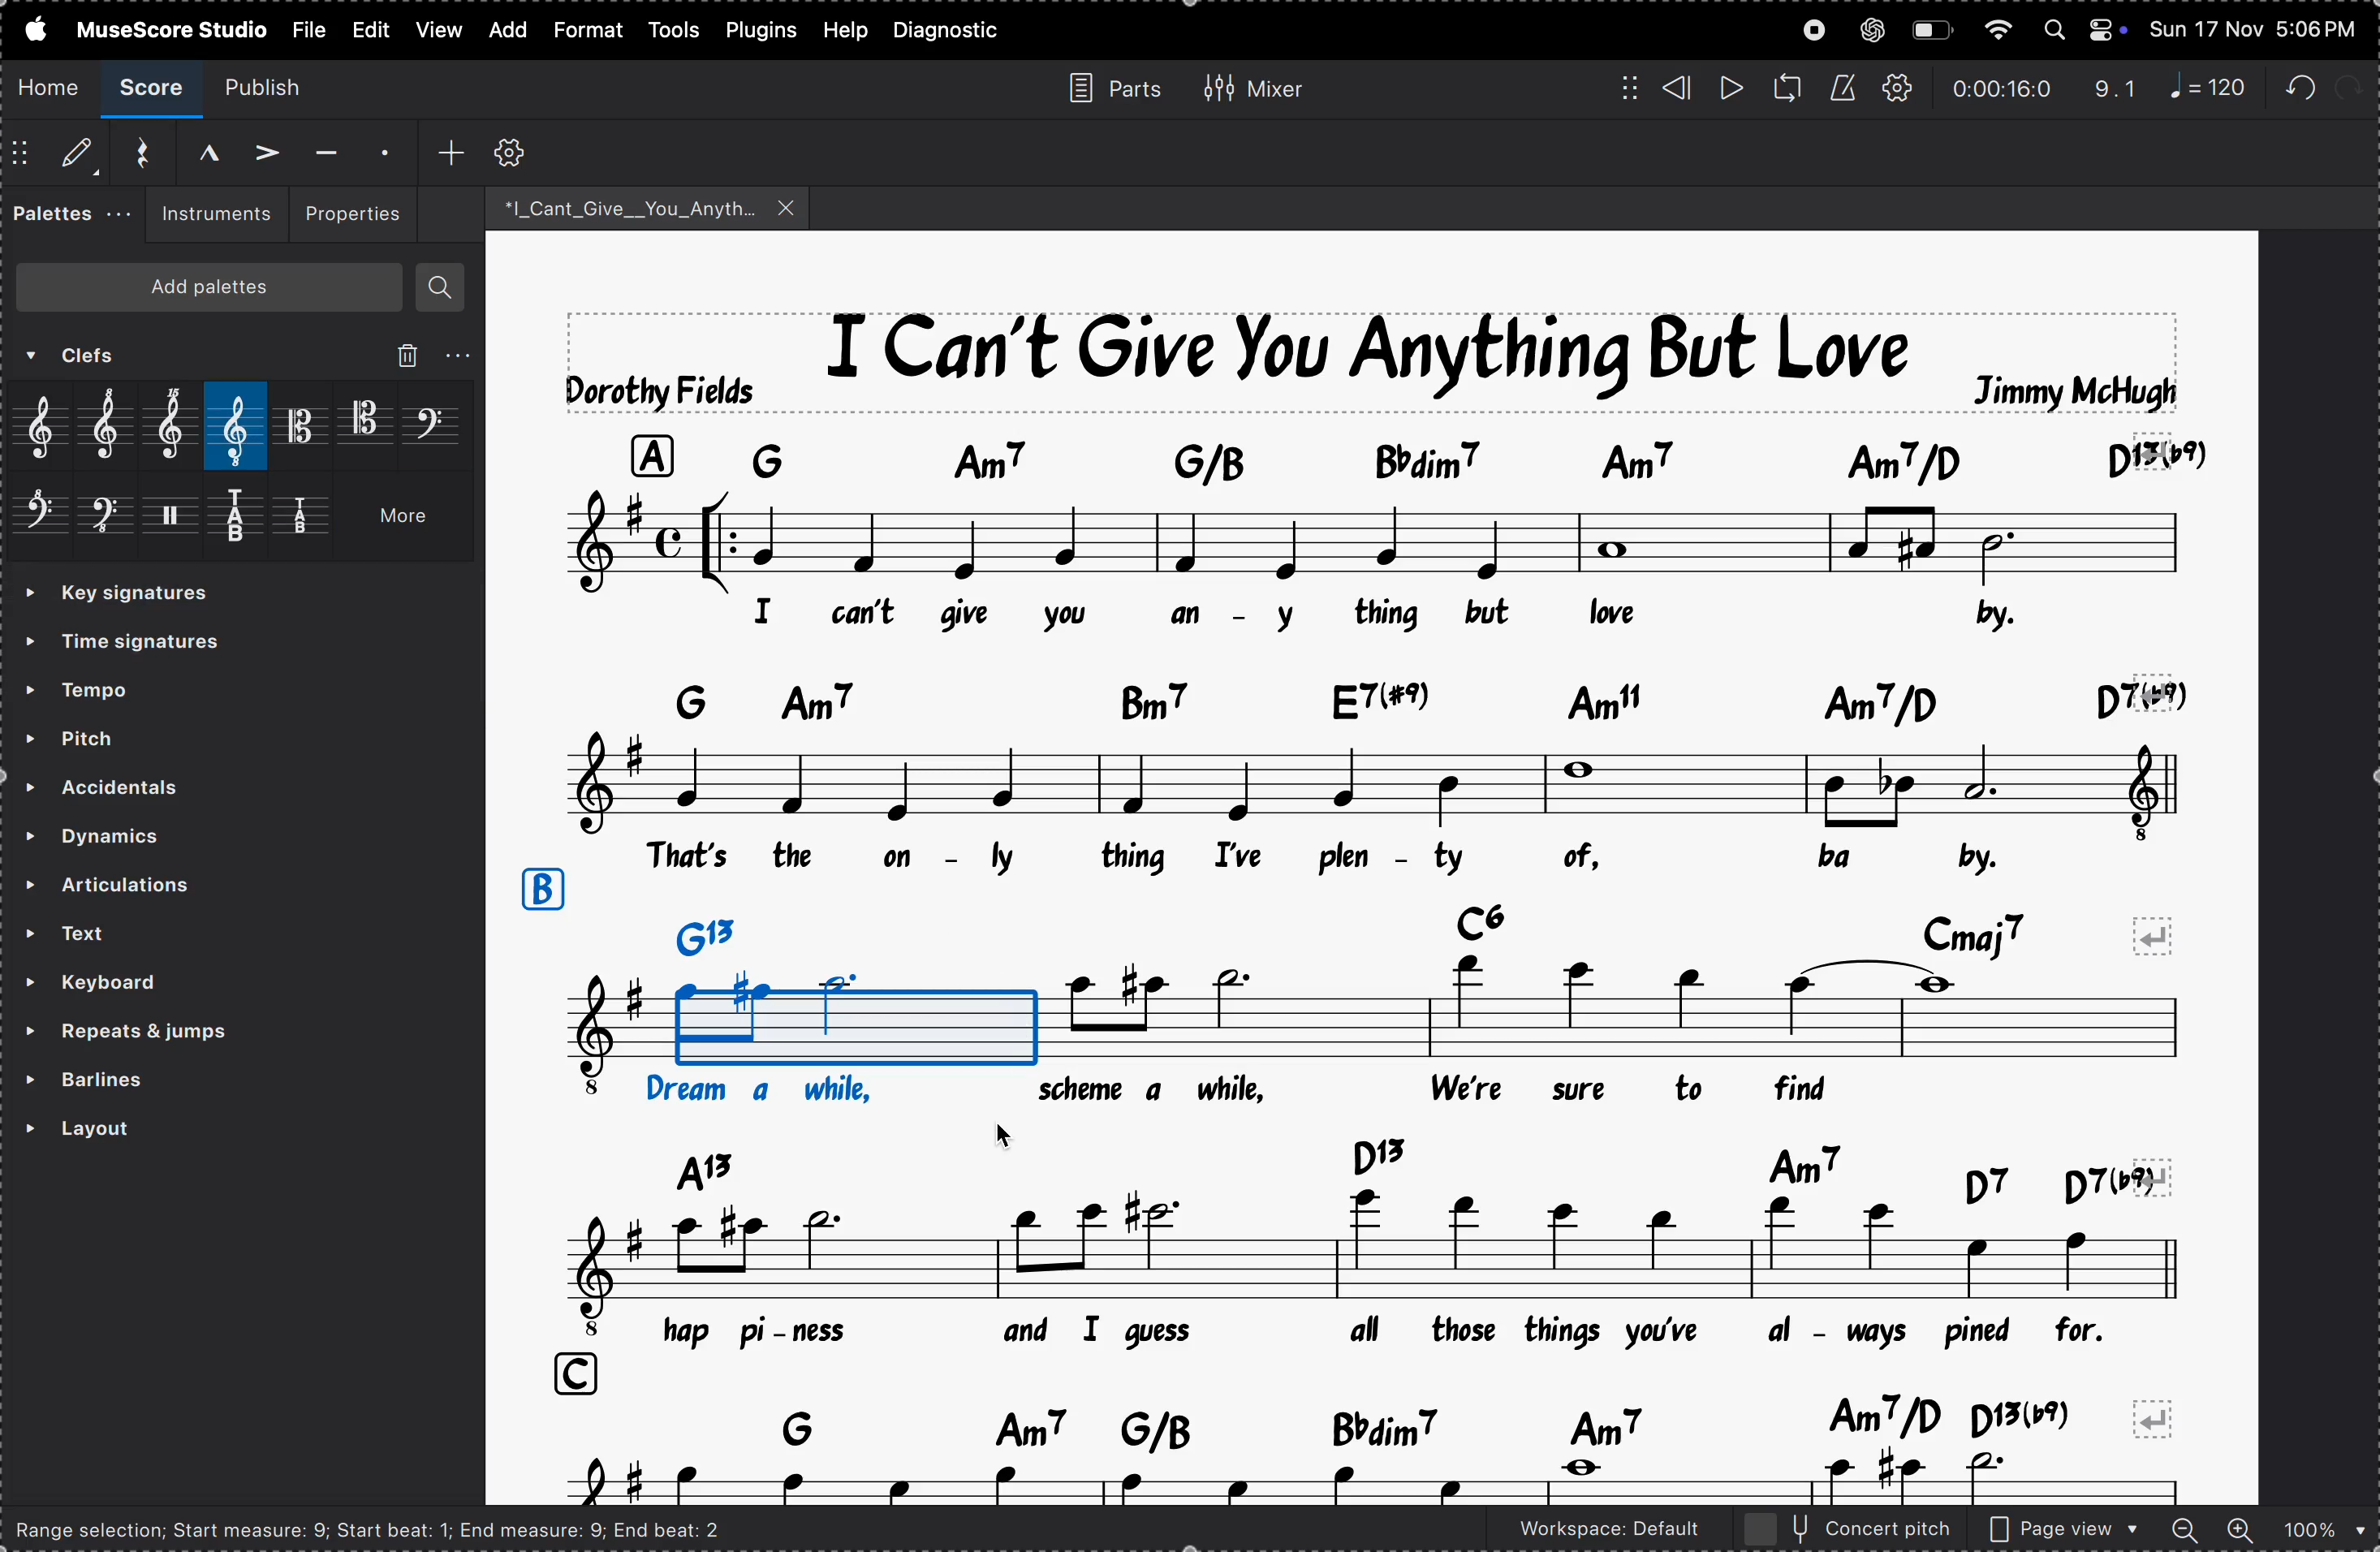 This screenshot has width=2380, height=1552. I want to click on Time signatures, so click(137, 646).